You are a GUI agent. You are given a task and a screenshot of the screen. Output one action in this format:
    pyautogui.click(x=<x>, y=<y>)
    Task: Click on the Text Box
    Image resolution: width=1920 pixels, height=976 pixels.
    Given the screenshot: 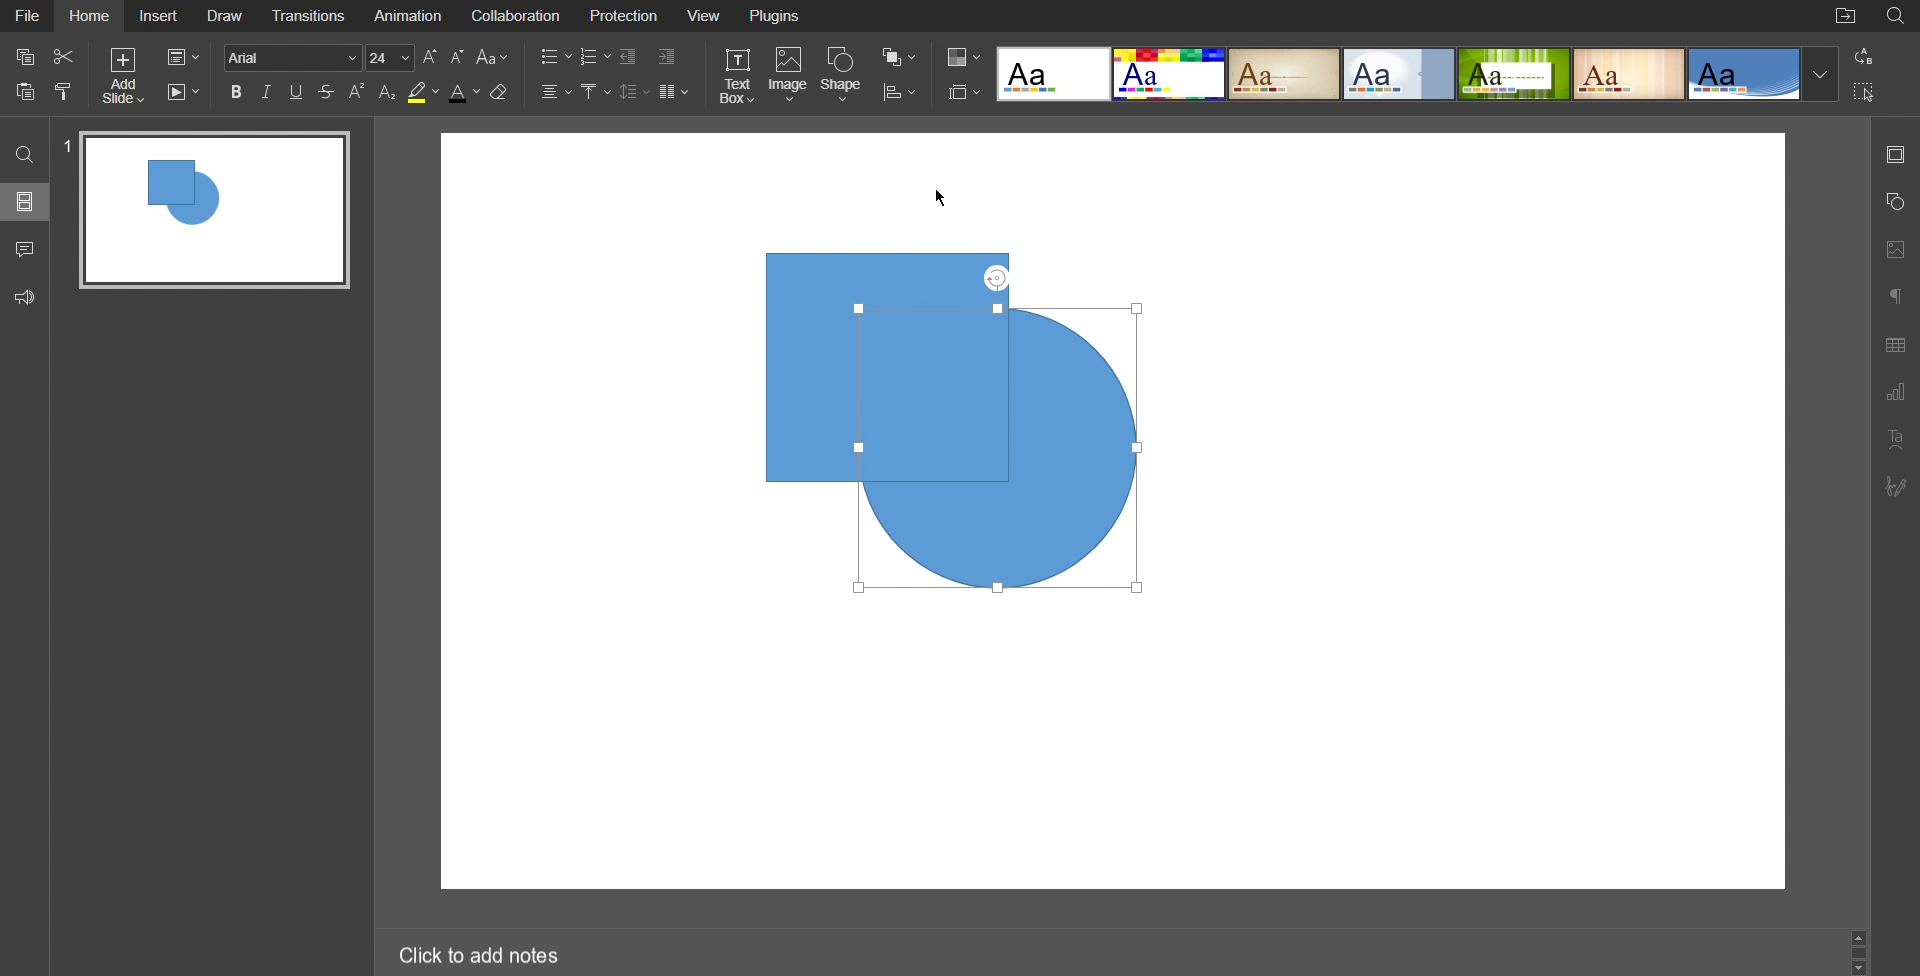 What is the action you would take?
    pyautogui.click(x=735, y=77)
    